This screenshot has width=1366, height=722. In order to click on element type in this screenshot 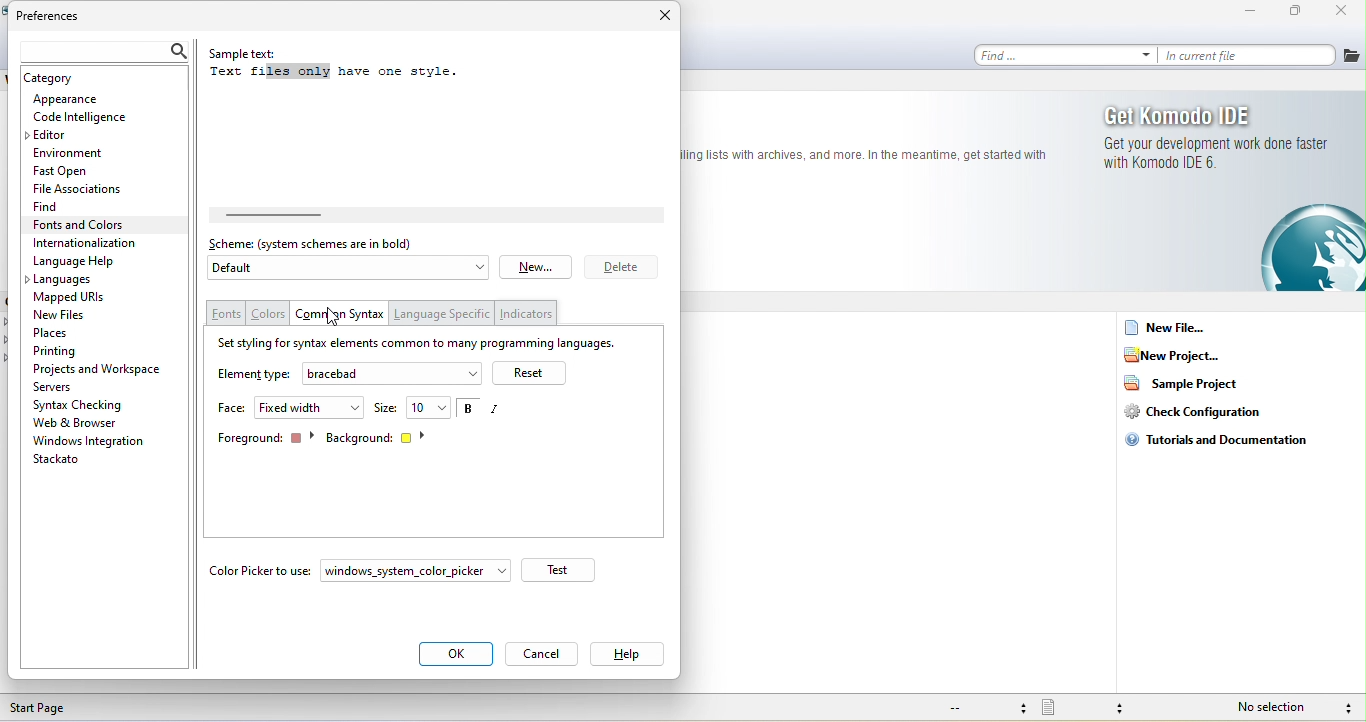, I will do `click(253, 377)`.